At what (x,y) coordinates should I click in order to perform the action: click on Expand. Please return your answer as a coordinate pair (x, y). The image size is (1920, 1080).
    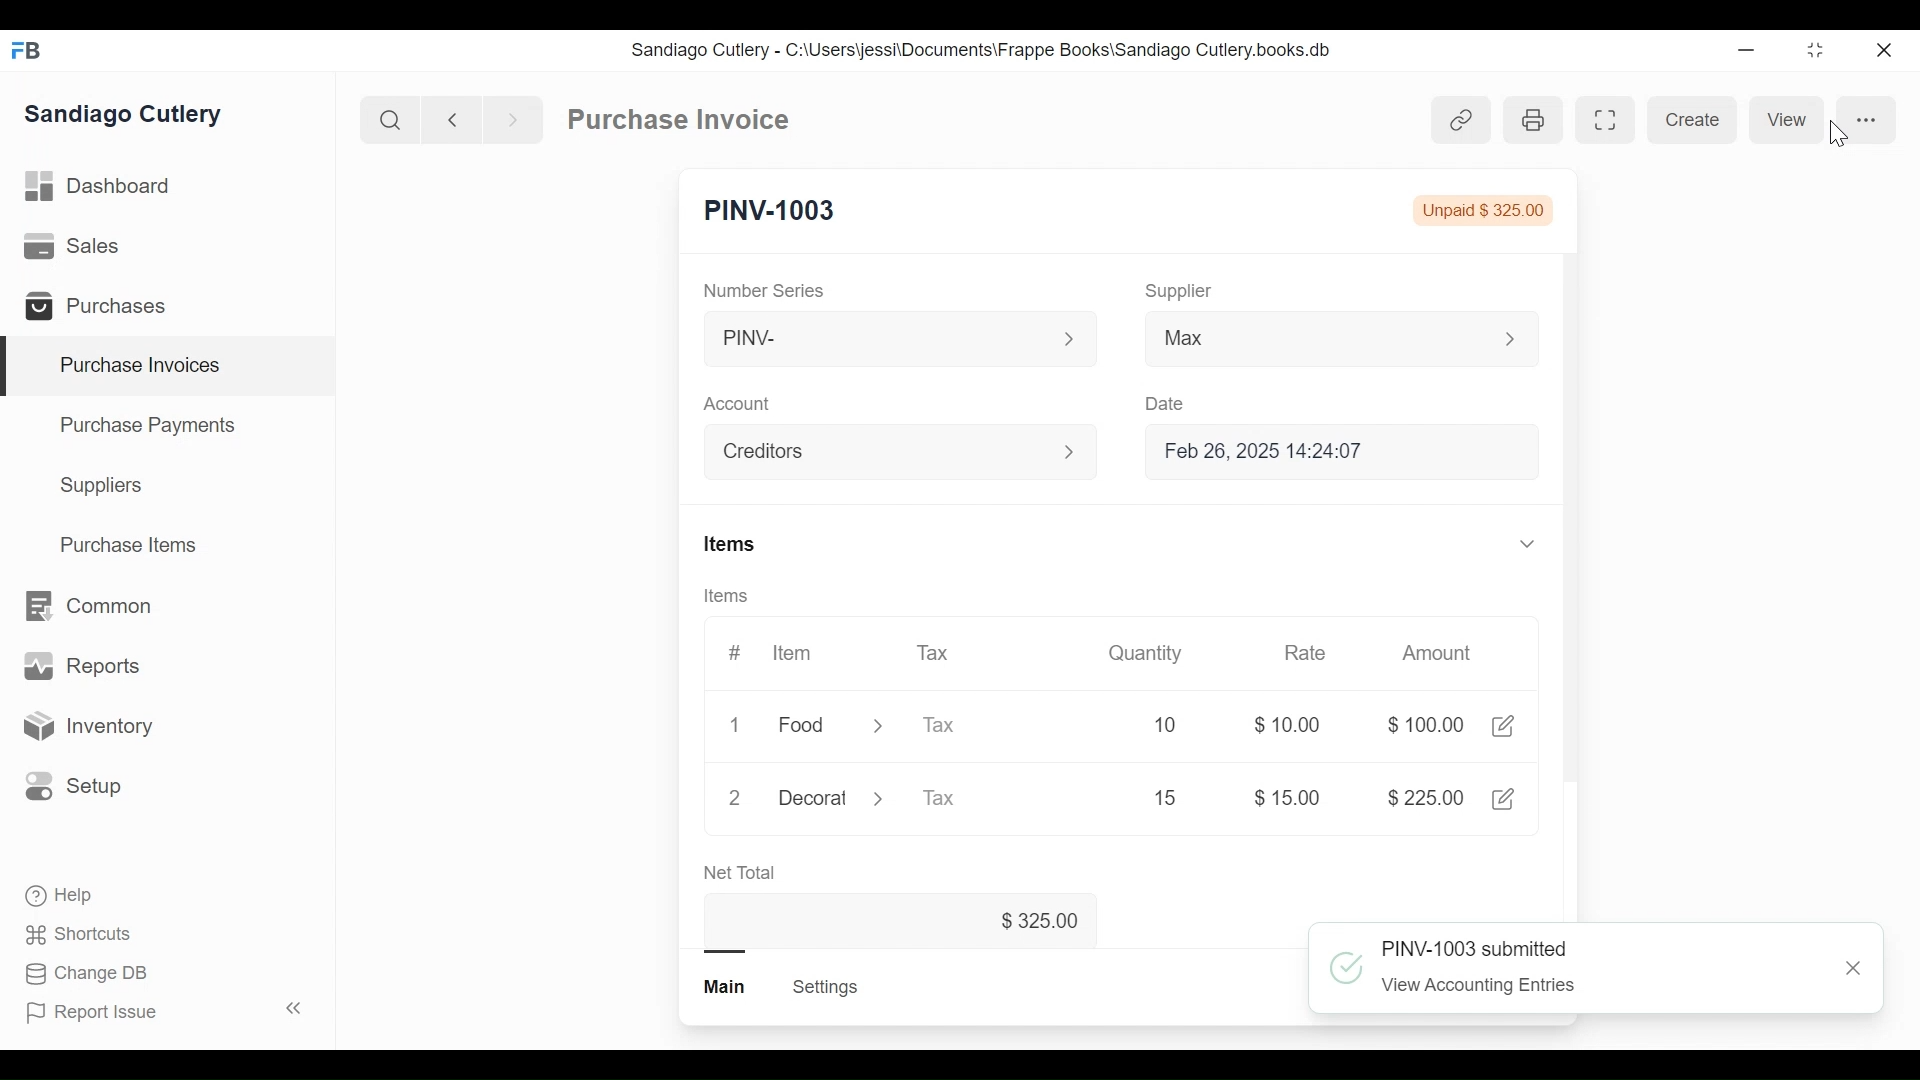
    Looking at the image, I should click on (1521, 339).